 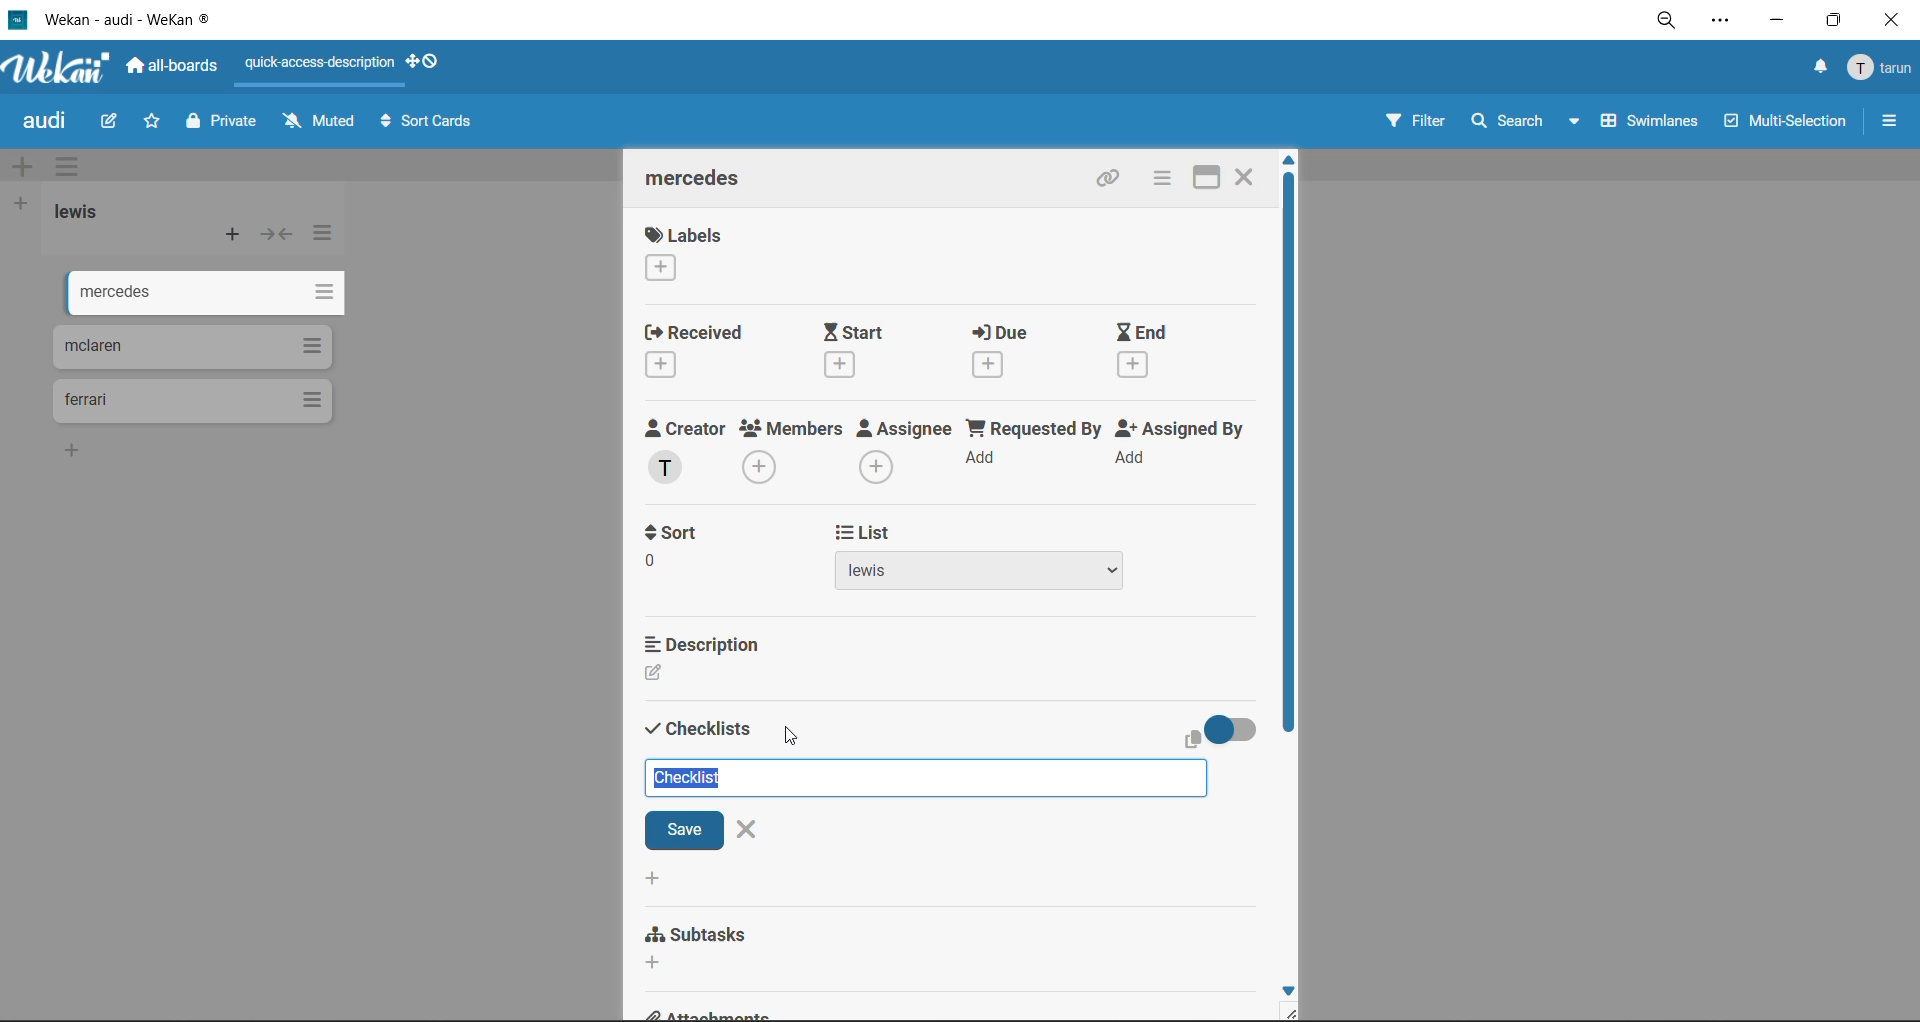 I want to click on quick access description, so click(x=325, y=64).